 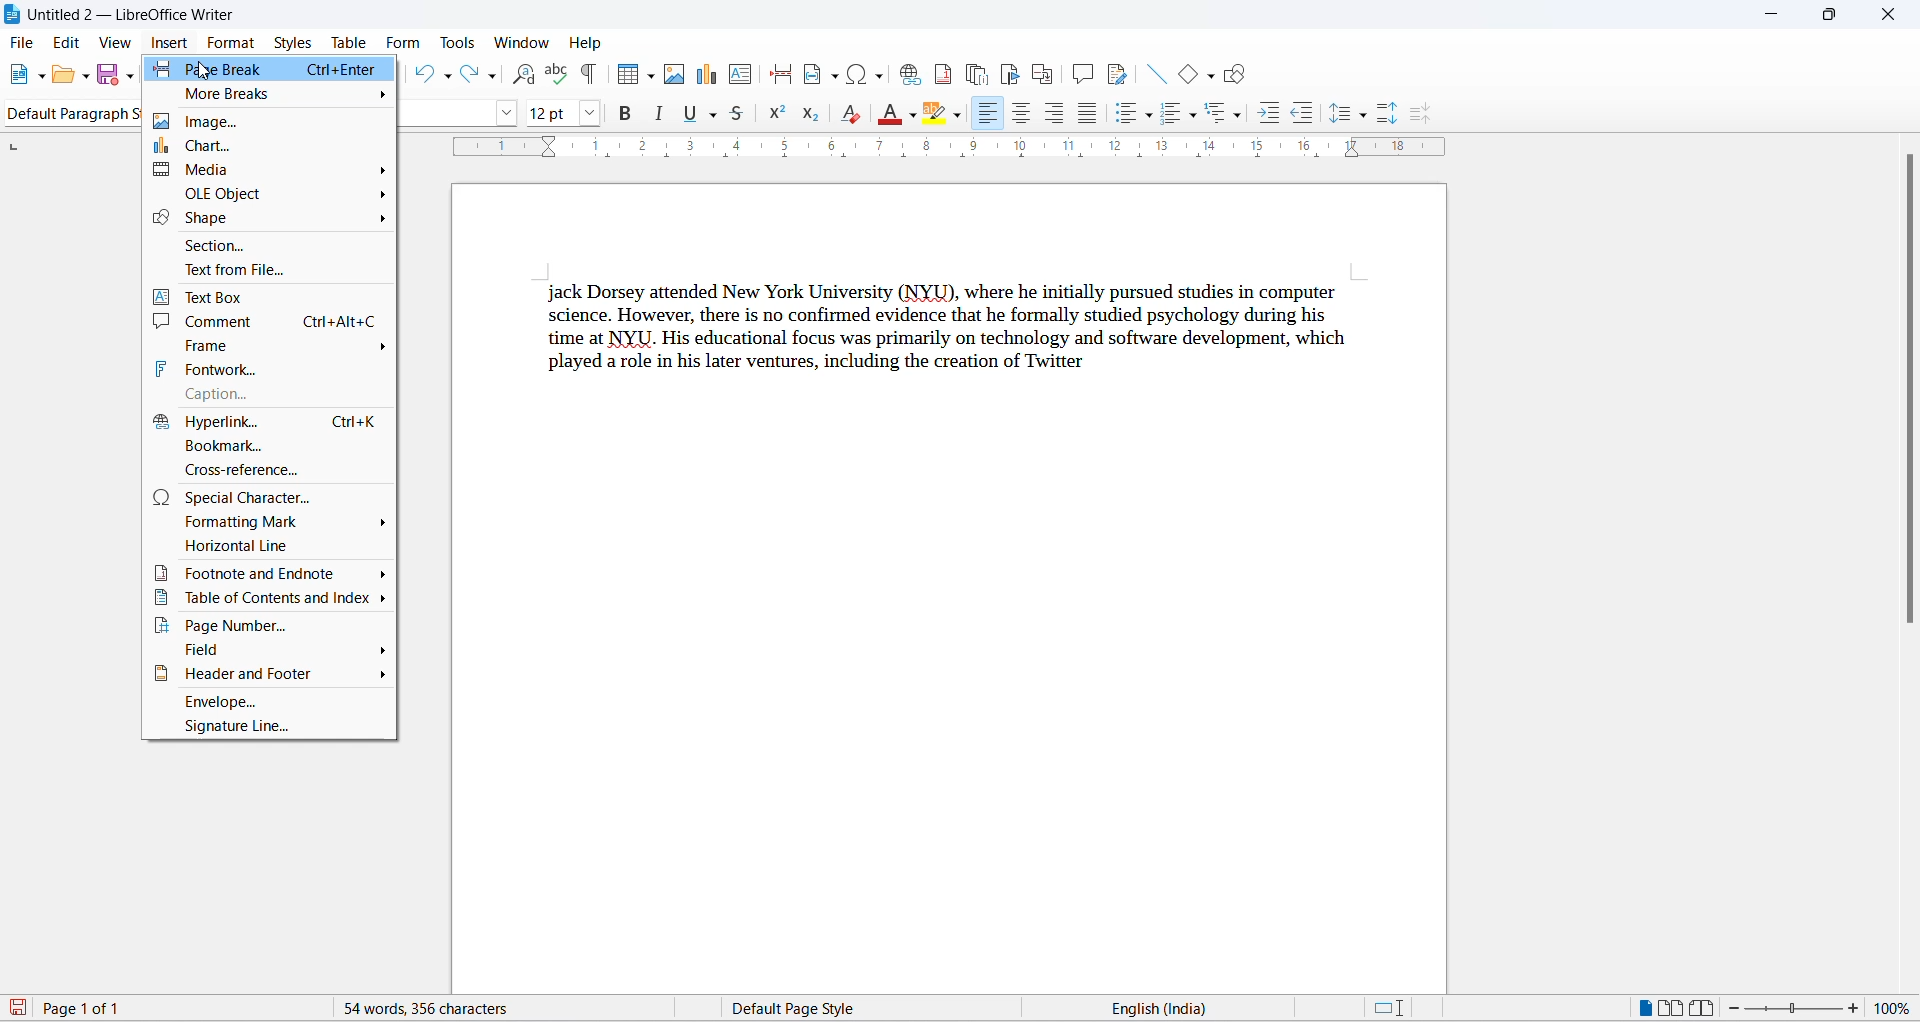 I want to click on chart, so click(x=272, y=146).